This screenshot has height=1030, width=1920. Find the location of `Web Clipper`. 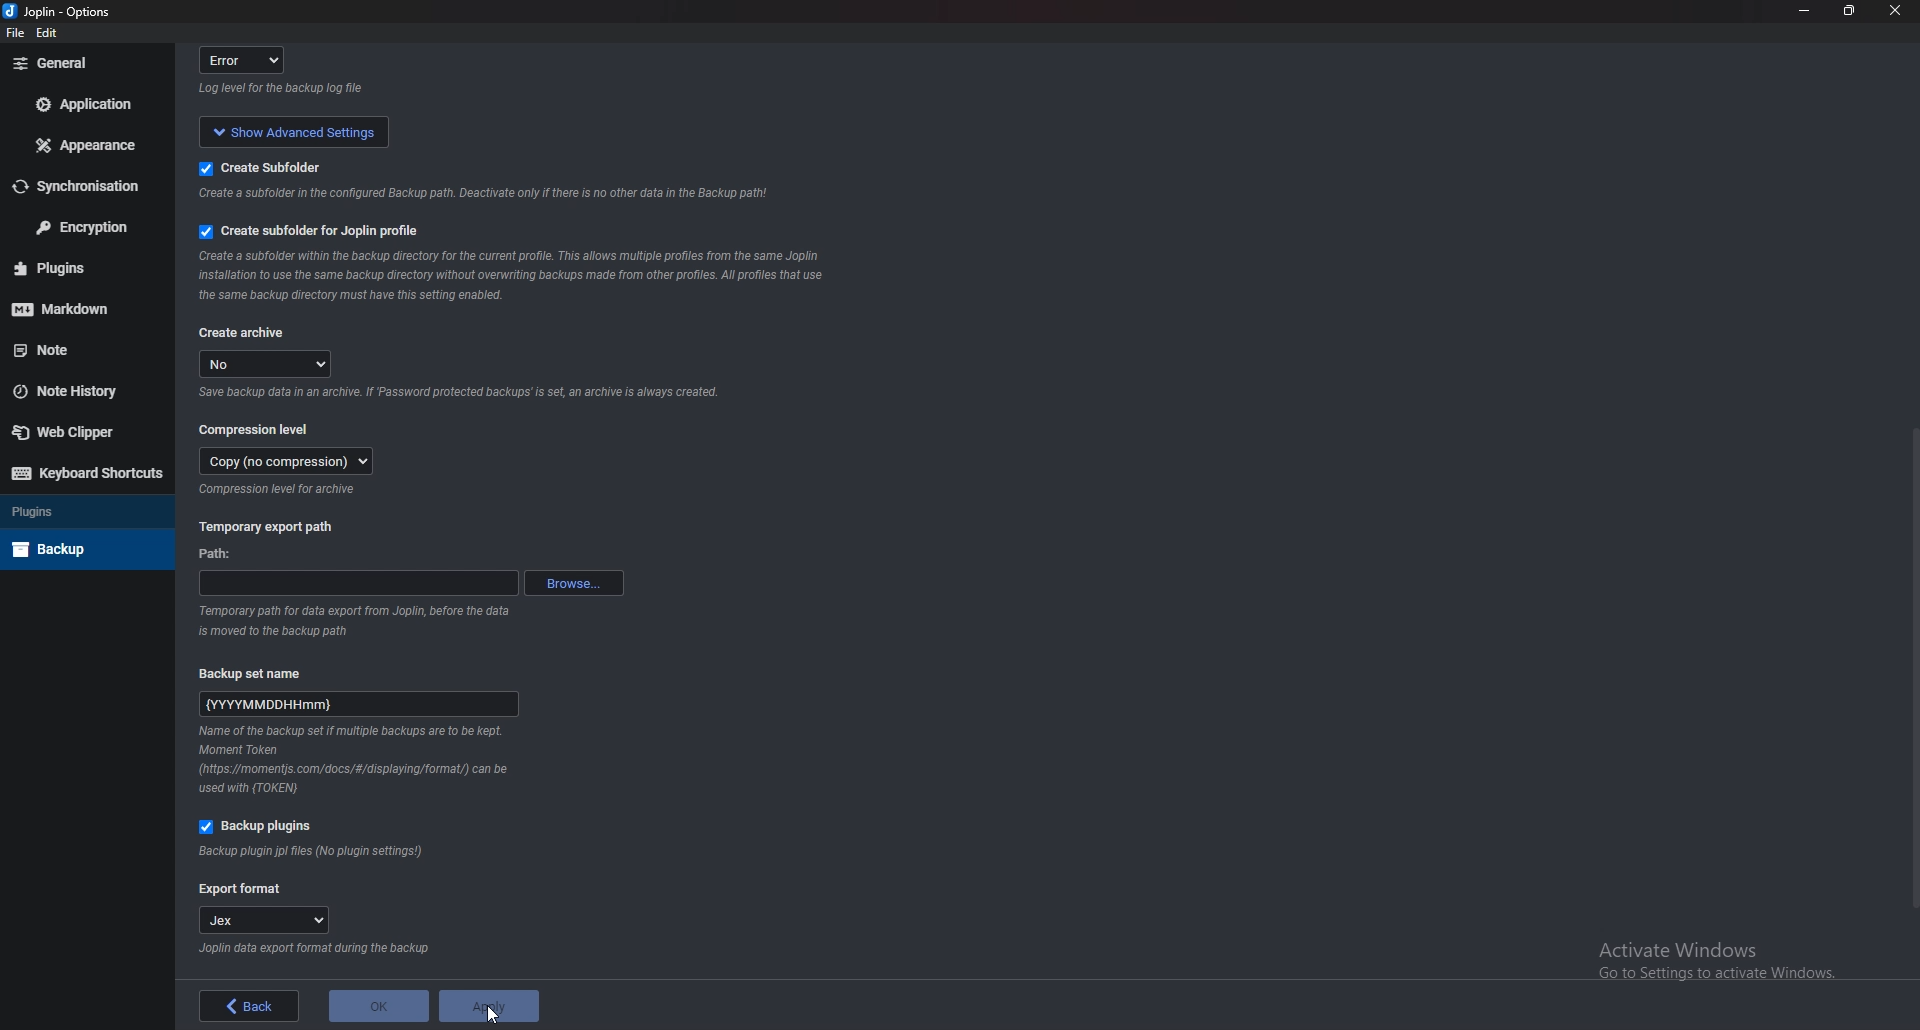

Web Clipper is located at coordinates (78, 431).